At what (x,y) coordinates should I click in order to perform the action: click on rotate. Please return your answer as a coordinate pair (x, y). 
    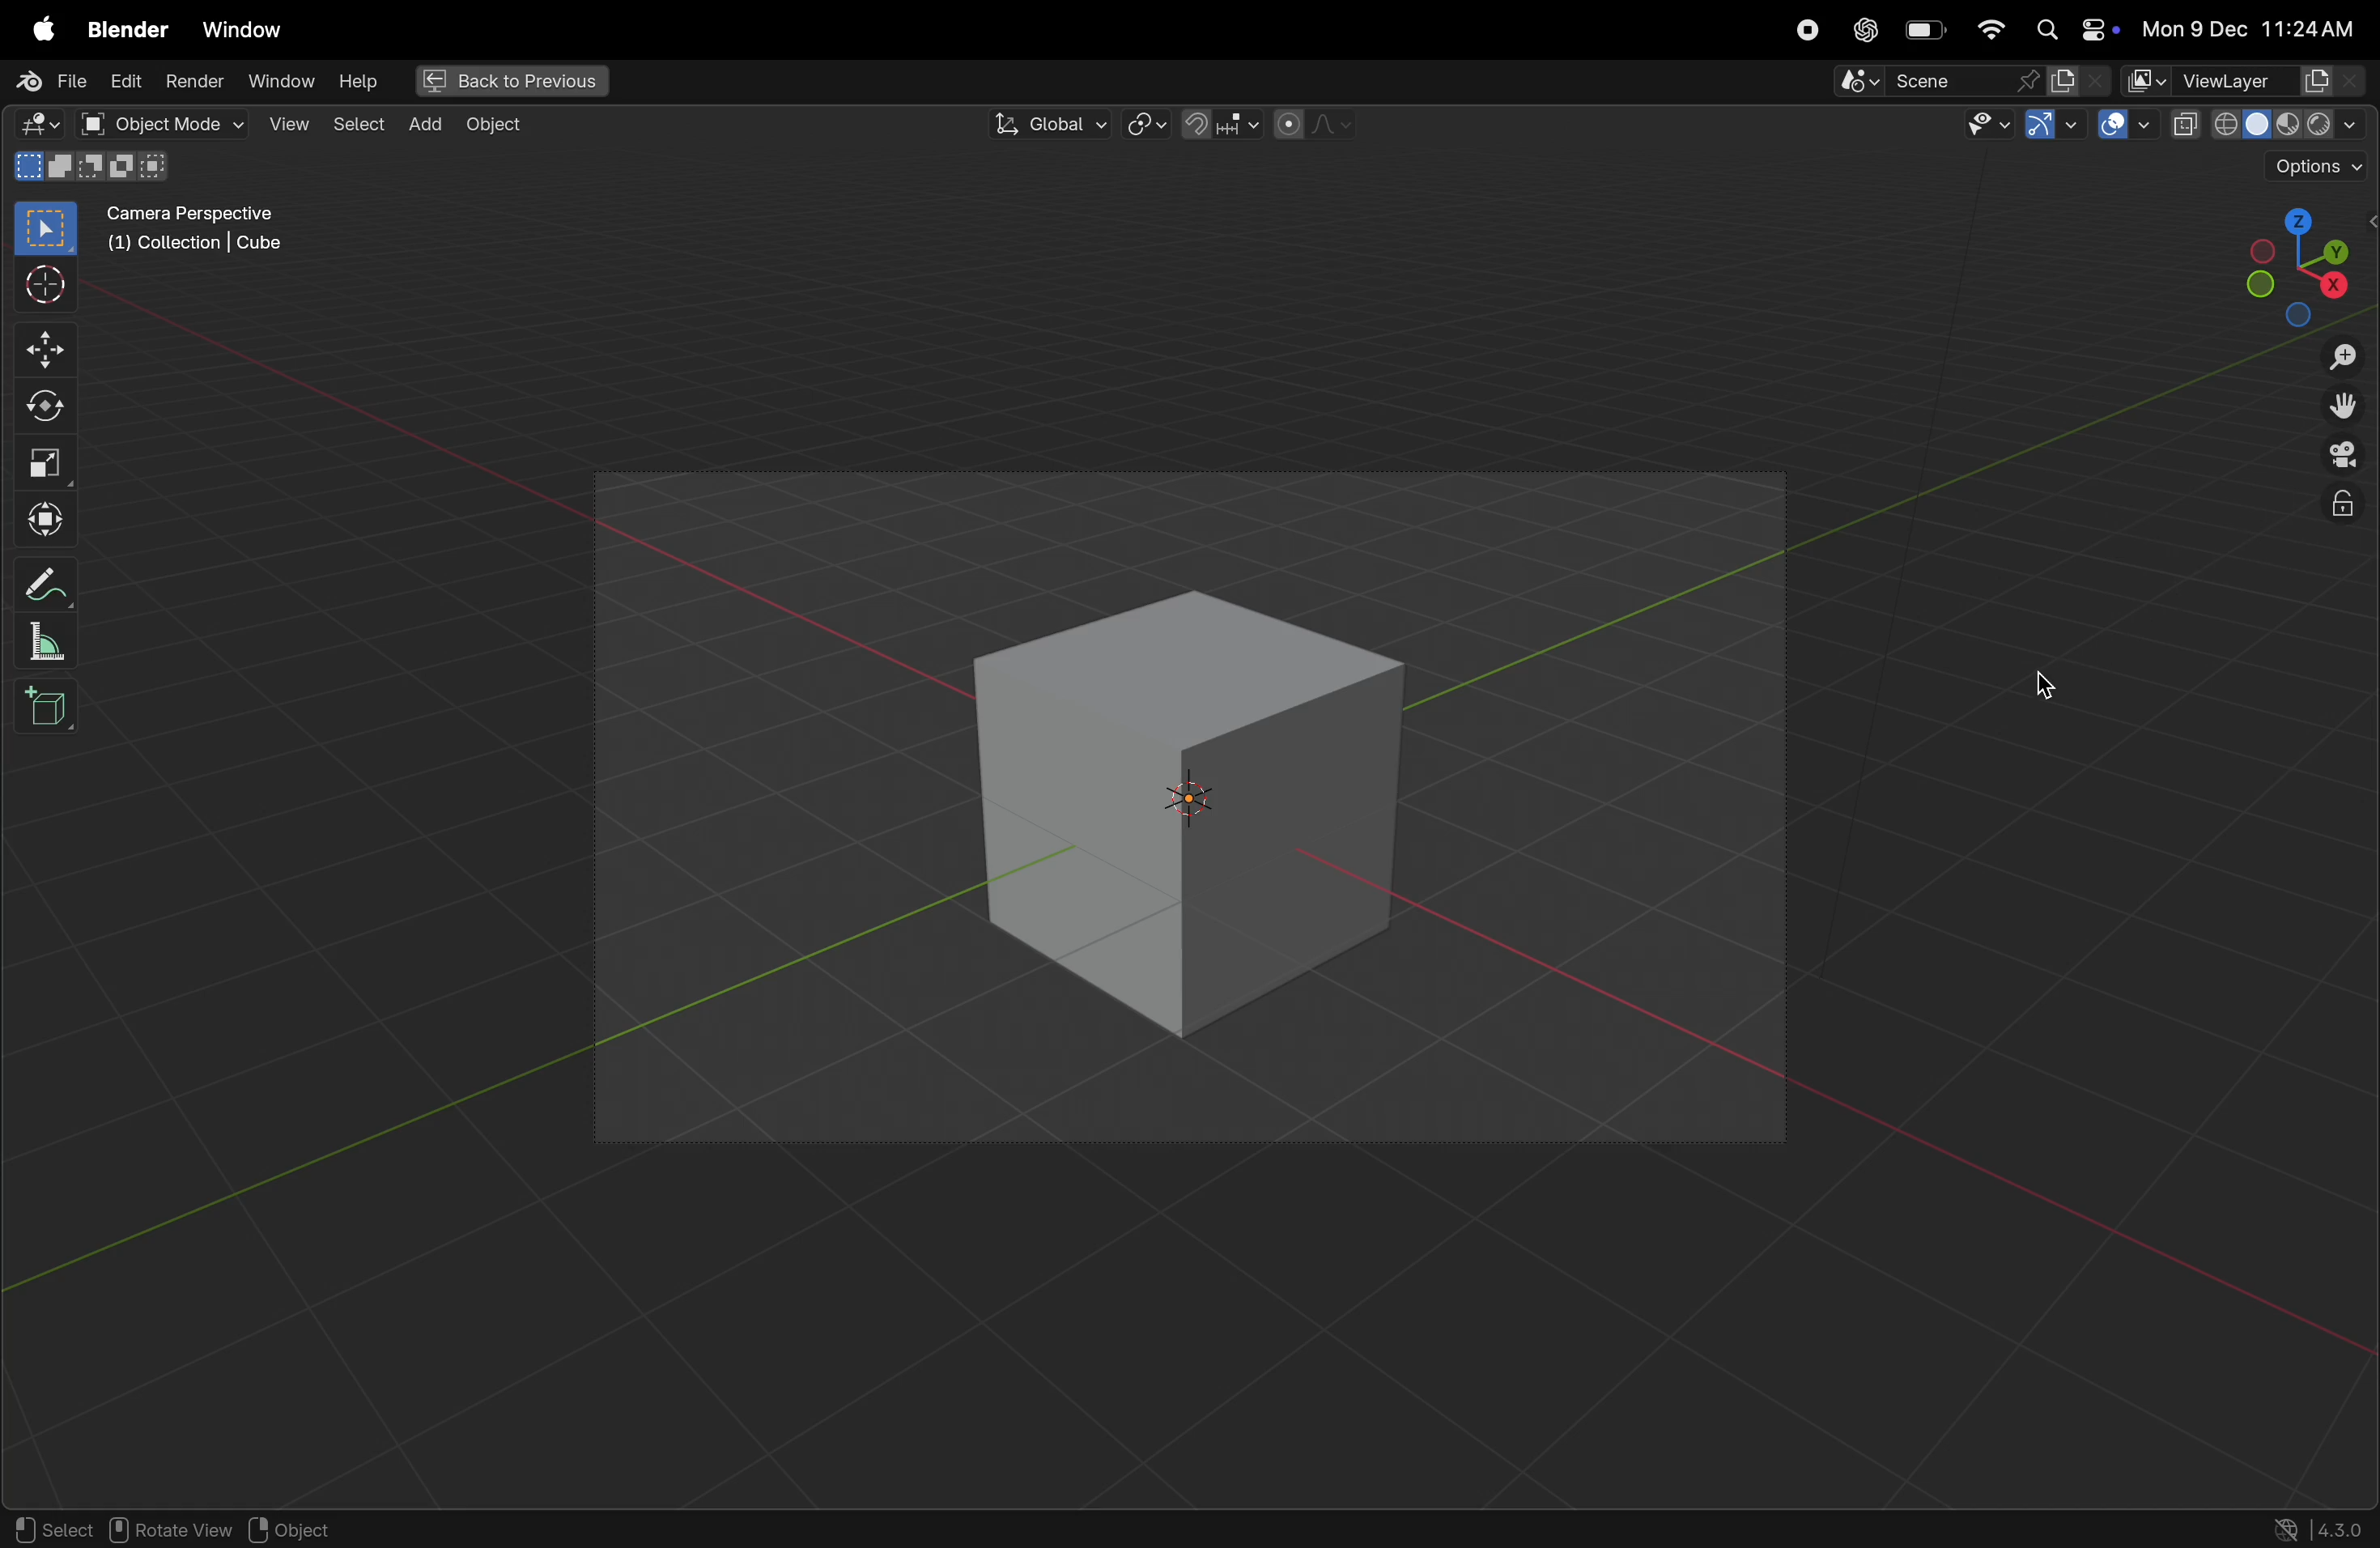
    Looking at the image, I should click on (38, 407).